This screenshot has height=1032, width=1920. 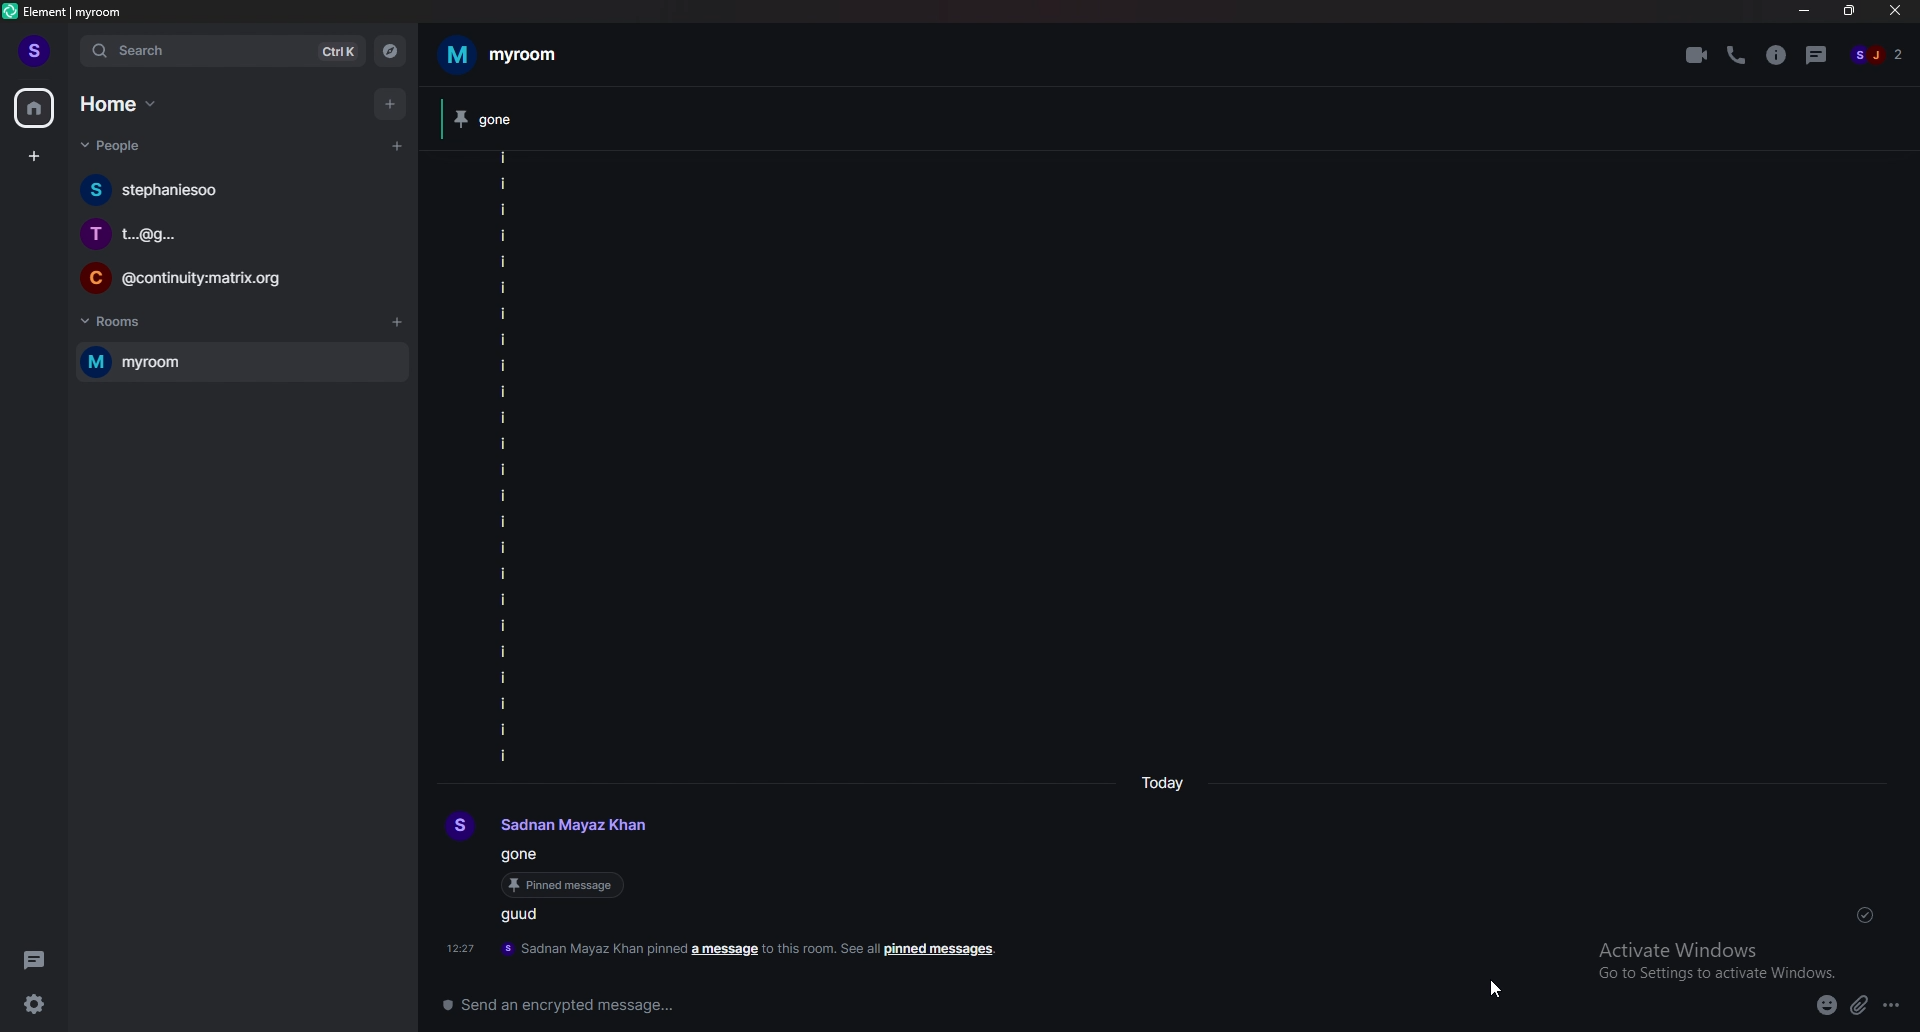 What do you see at coordinates (239, 190) in the screenshot?
I see `chat` at bounding box center [239, 190].